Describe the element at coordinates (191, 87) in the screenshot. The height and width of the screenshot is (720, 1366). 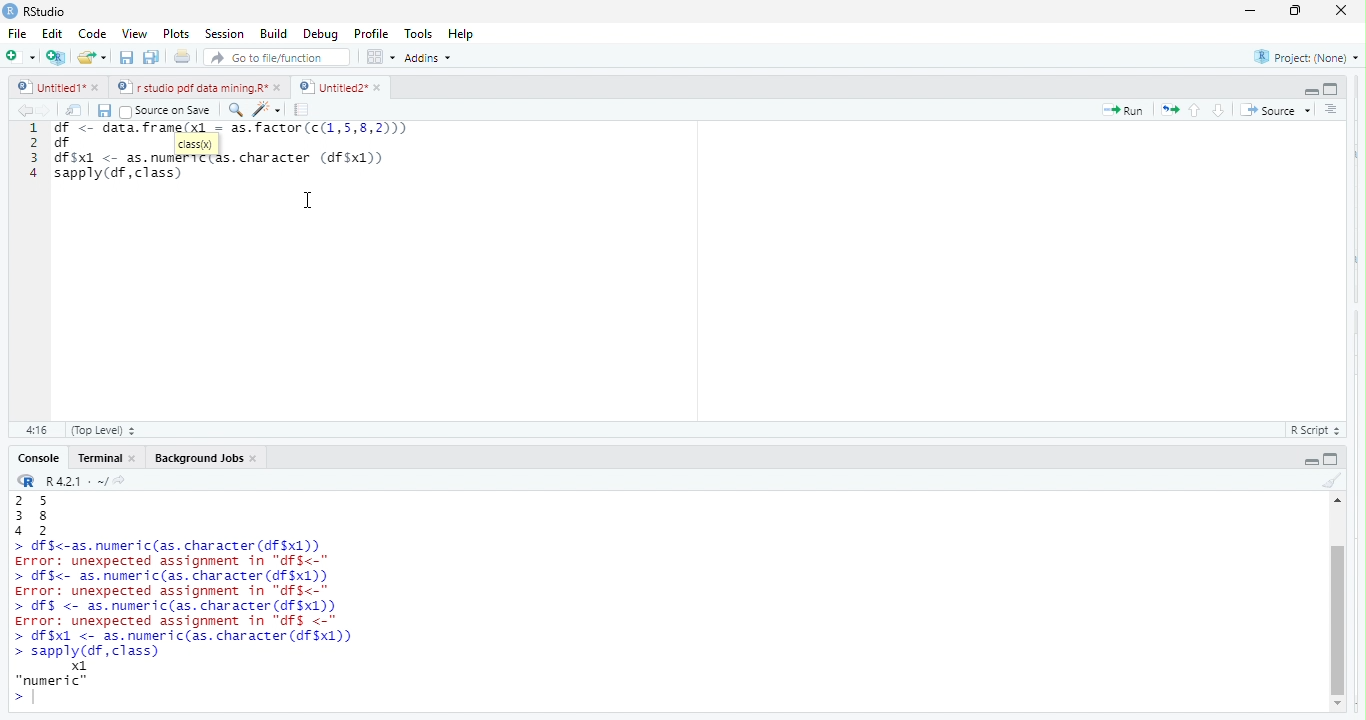
I see `rstudio pdf data mining.R’` at that location.